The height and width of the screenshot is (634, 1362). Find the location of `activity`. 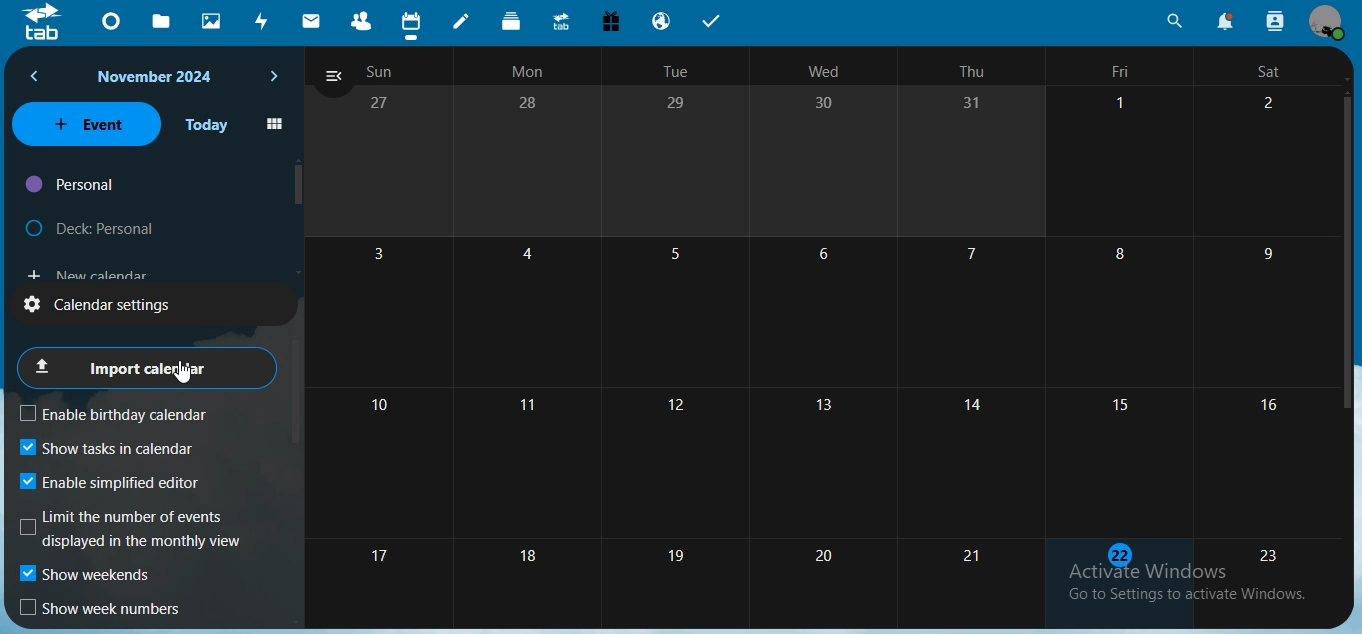

activity is located at coordinates (264, 24).